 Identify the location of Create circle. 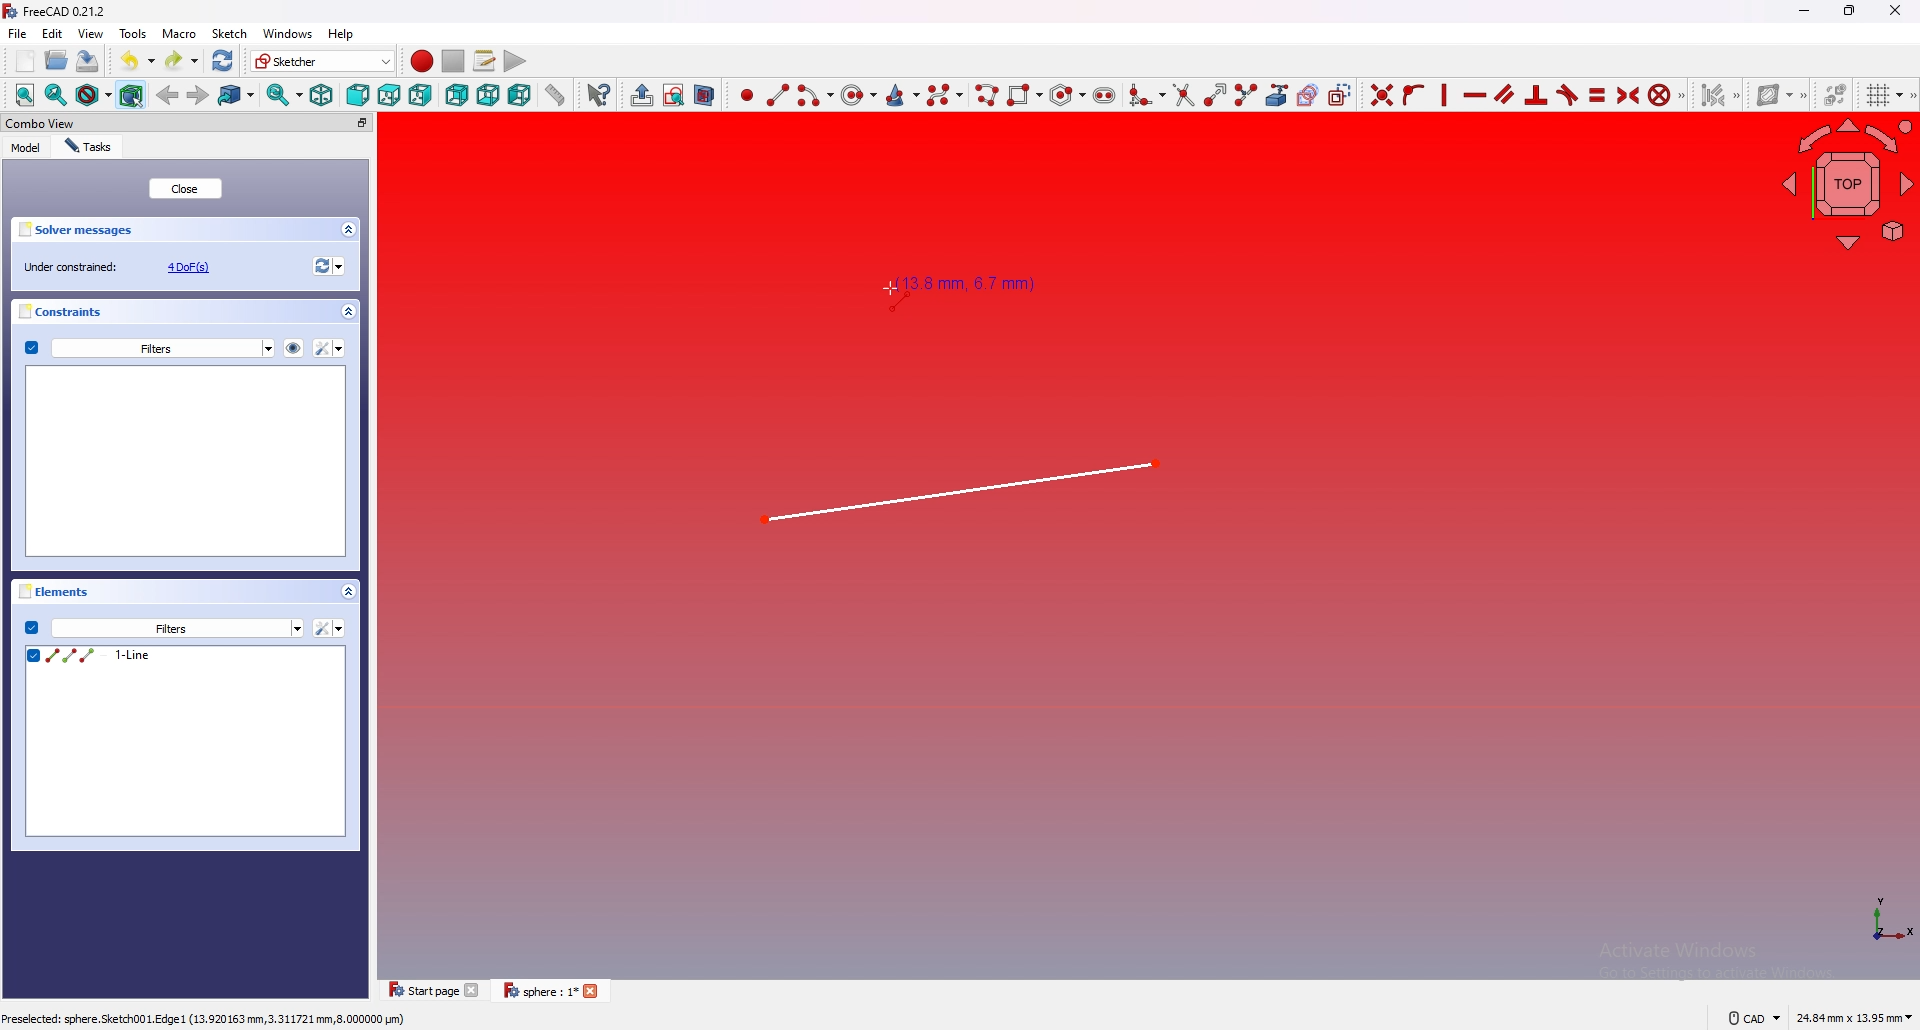
(859, 95).